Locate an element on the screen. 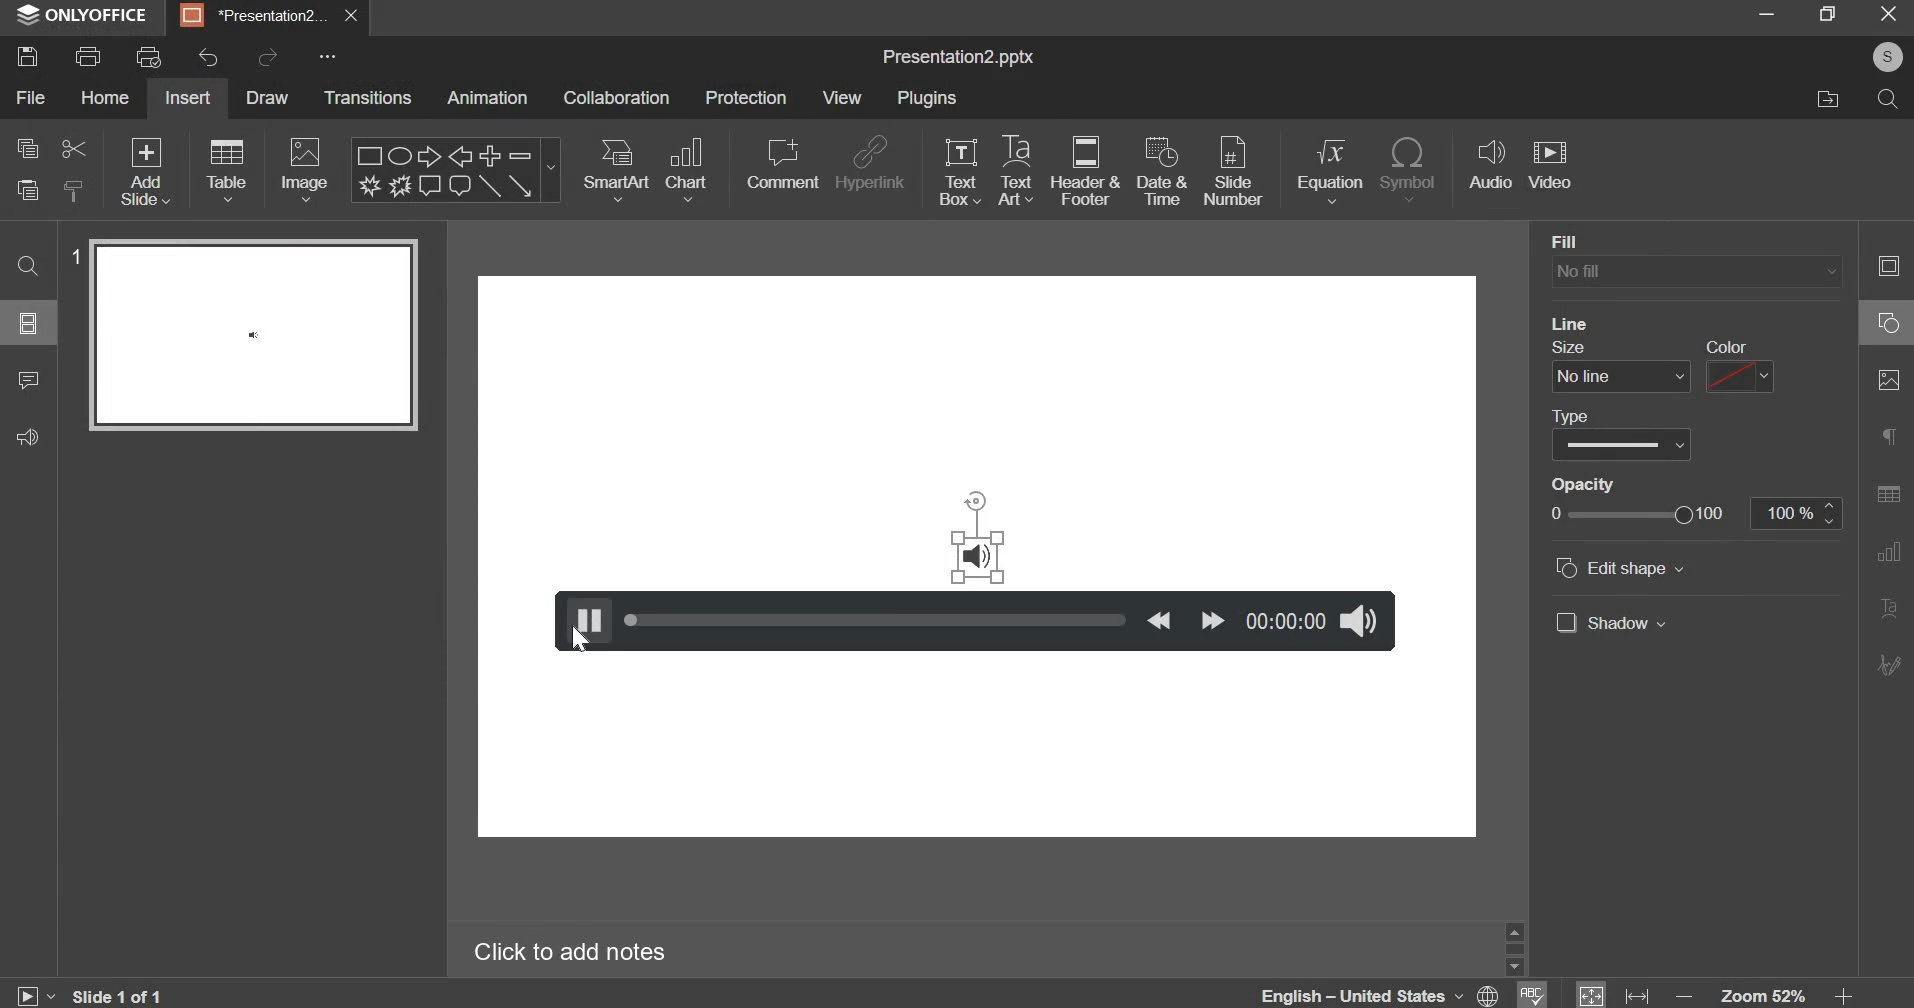  chart settings is located at coordinates (1888, 552).